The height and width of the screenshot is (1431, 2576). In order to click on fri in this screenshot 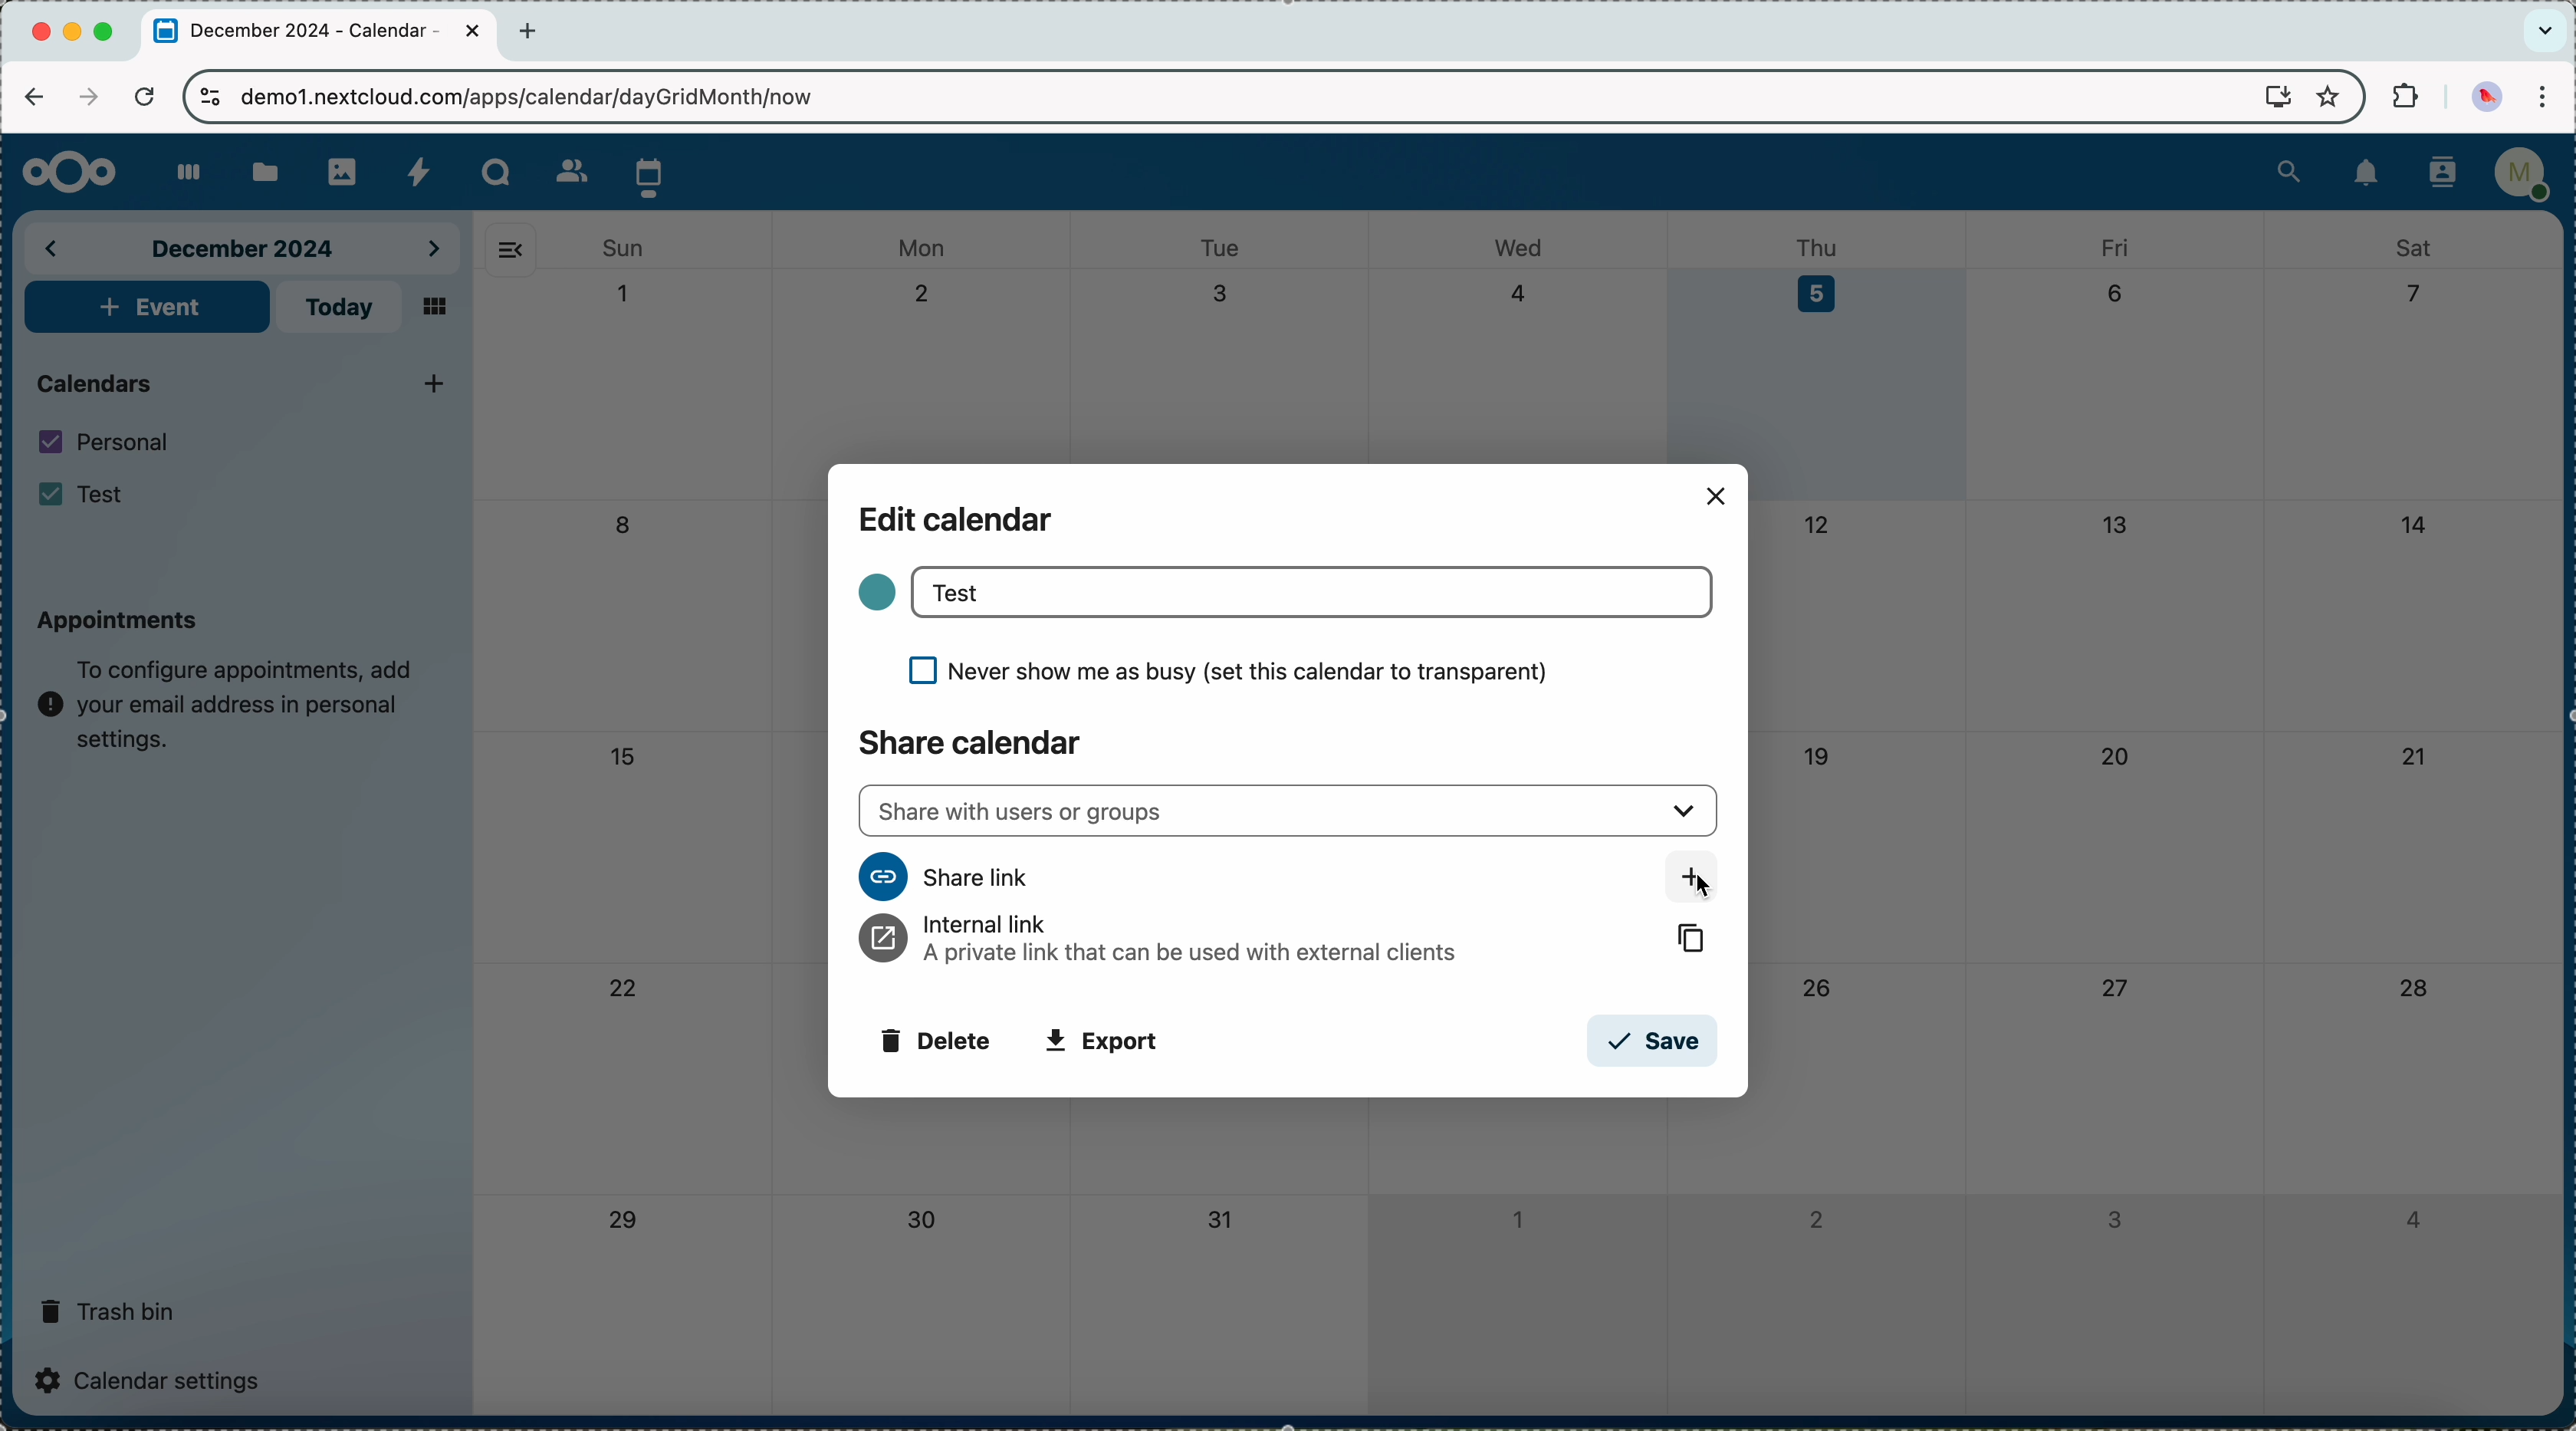, I will do `click(2112, 246)`.